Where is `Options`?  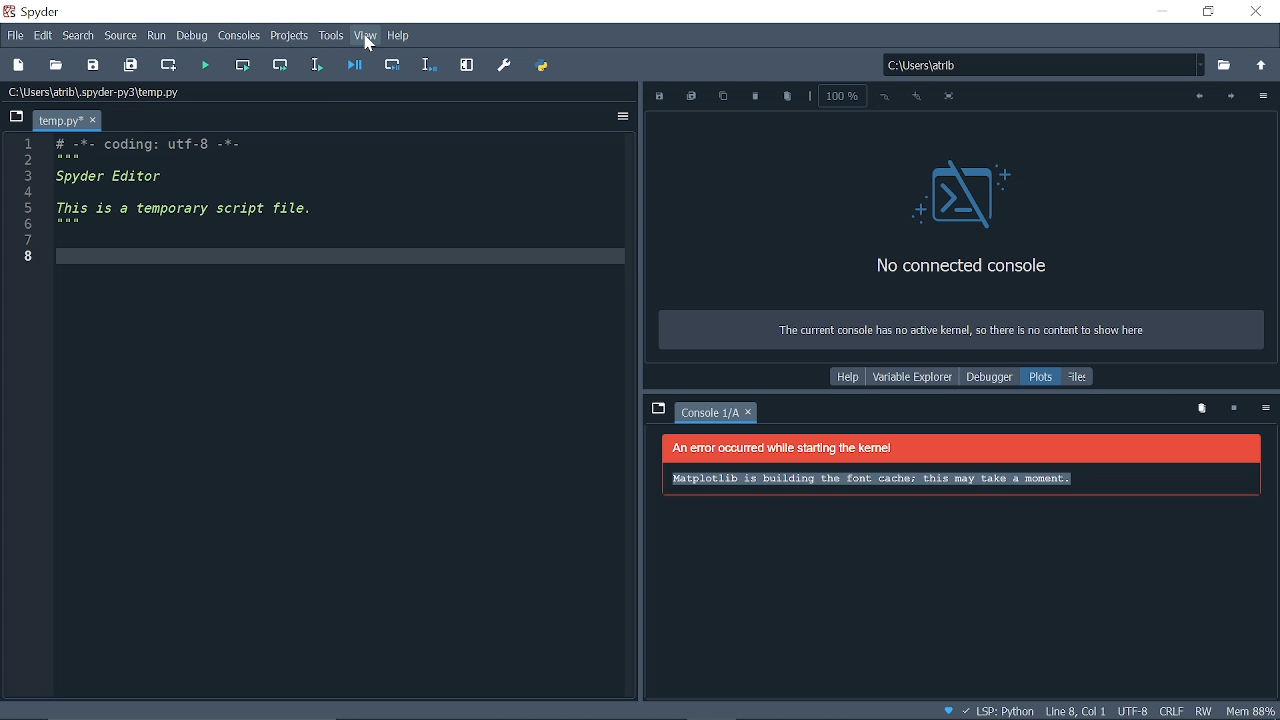 Options is located at coordinates (1265, 410).